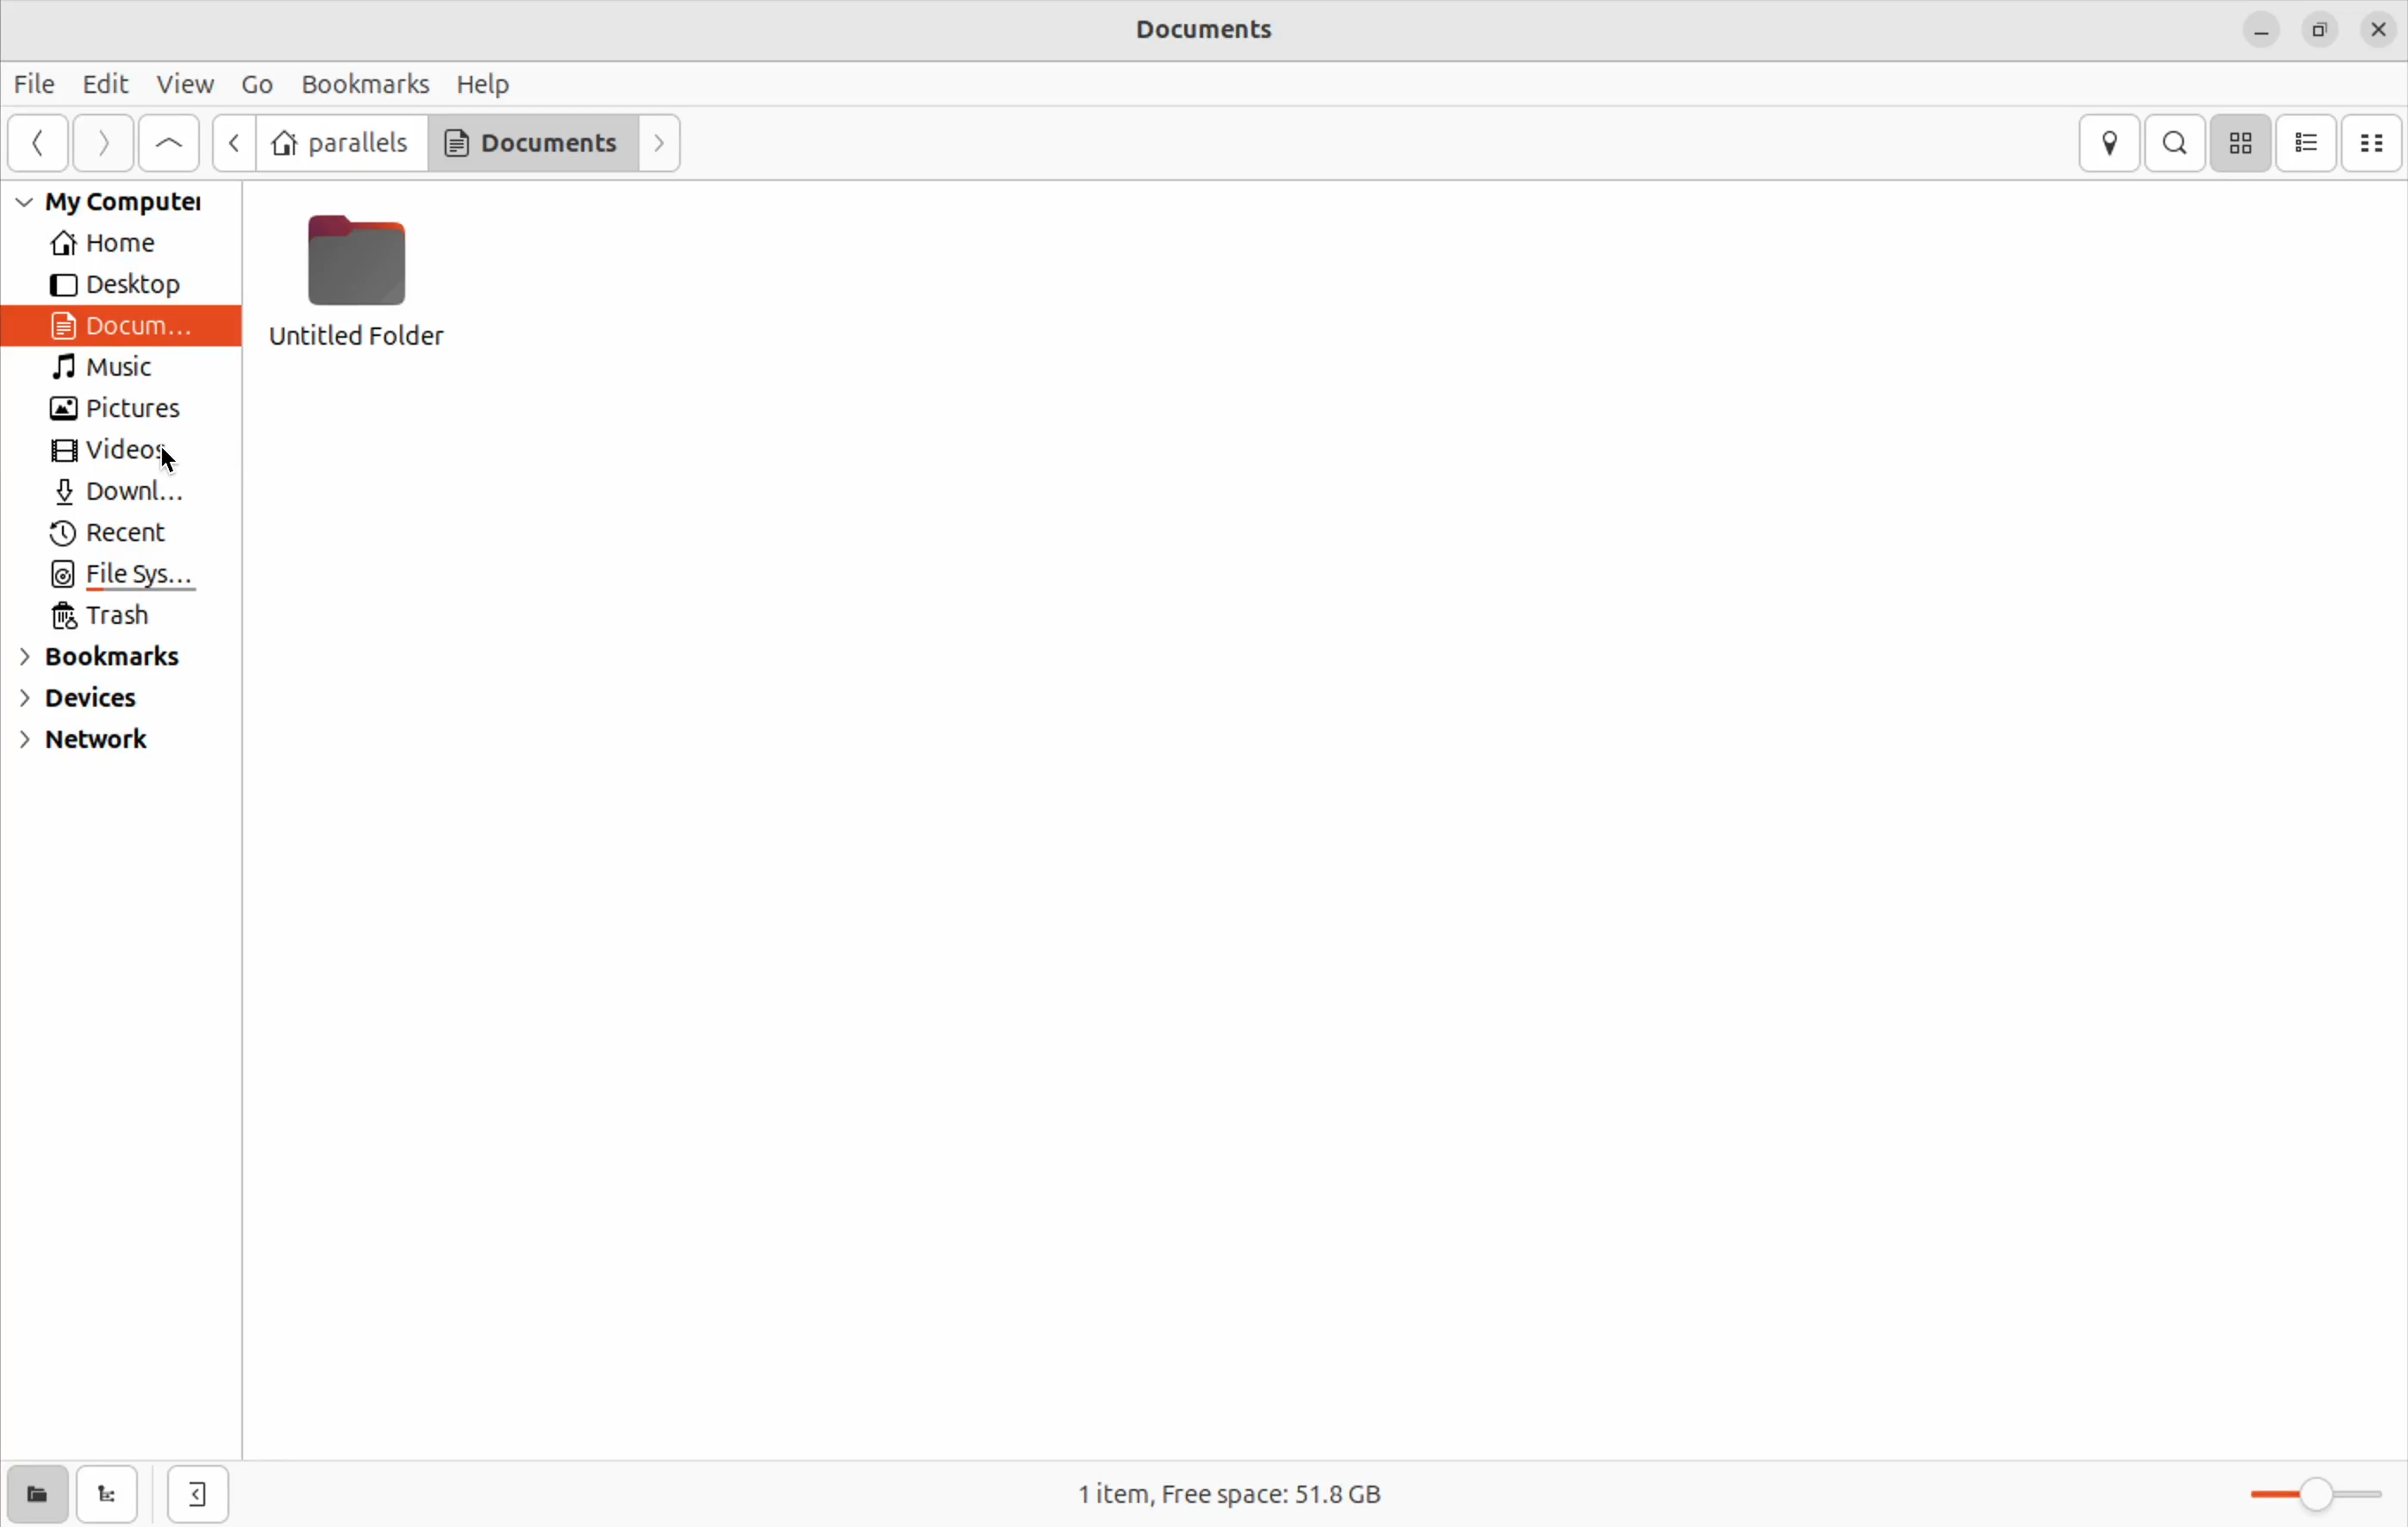 The width and height of the screenshot is (2408, 1527). I want to click on Devices, so click(91, 704).